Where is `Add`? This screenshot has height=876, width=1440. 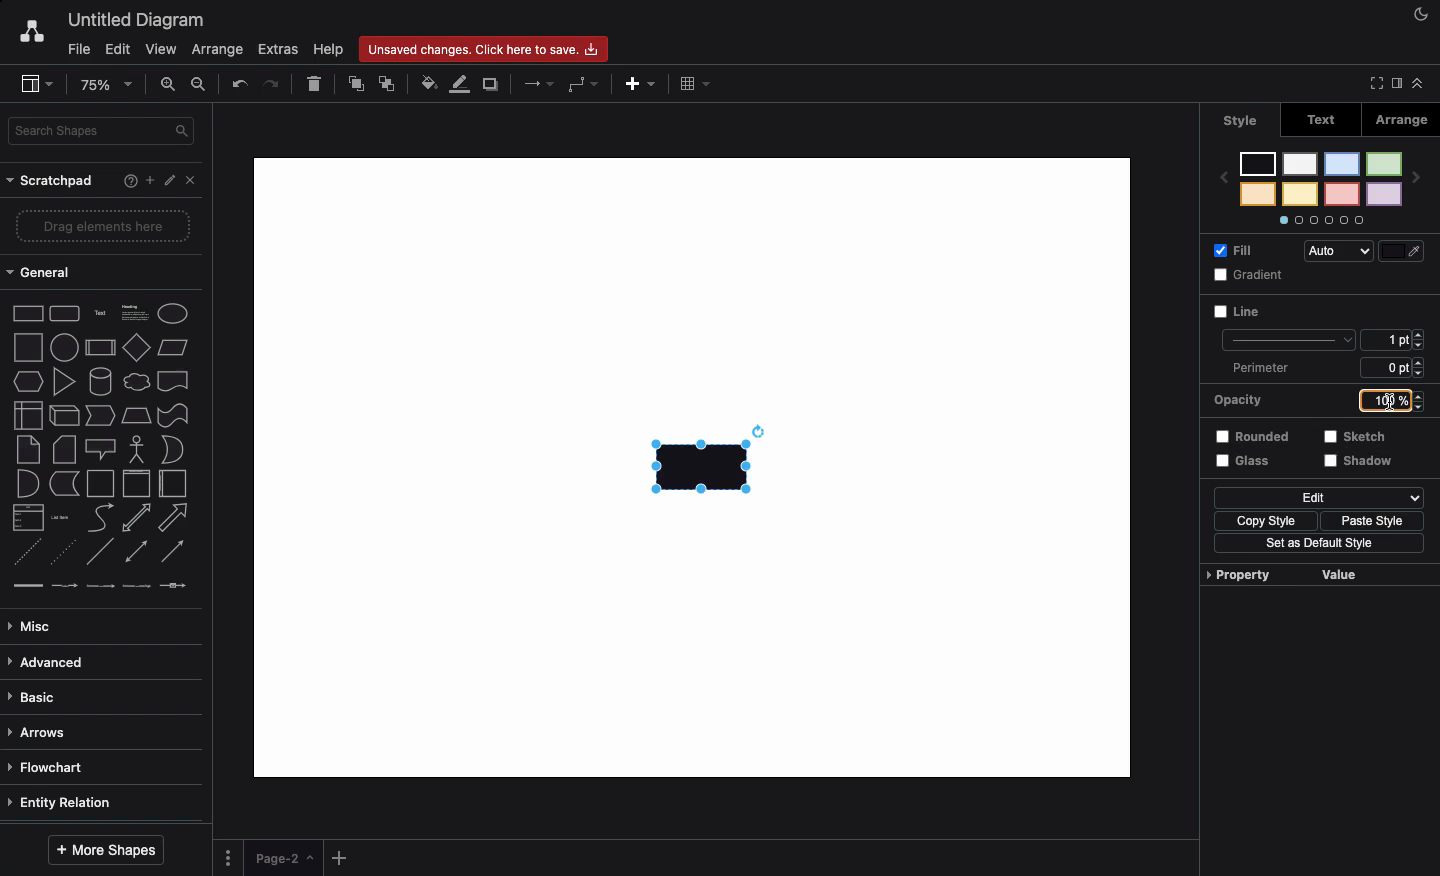
Add is located at coordinates (148, 180).